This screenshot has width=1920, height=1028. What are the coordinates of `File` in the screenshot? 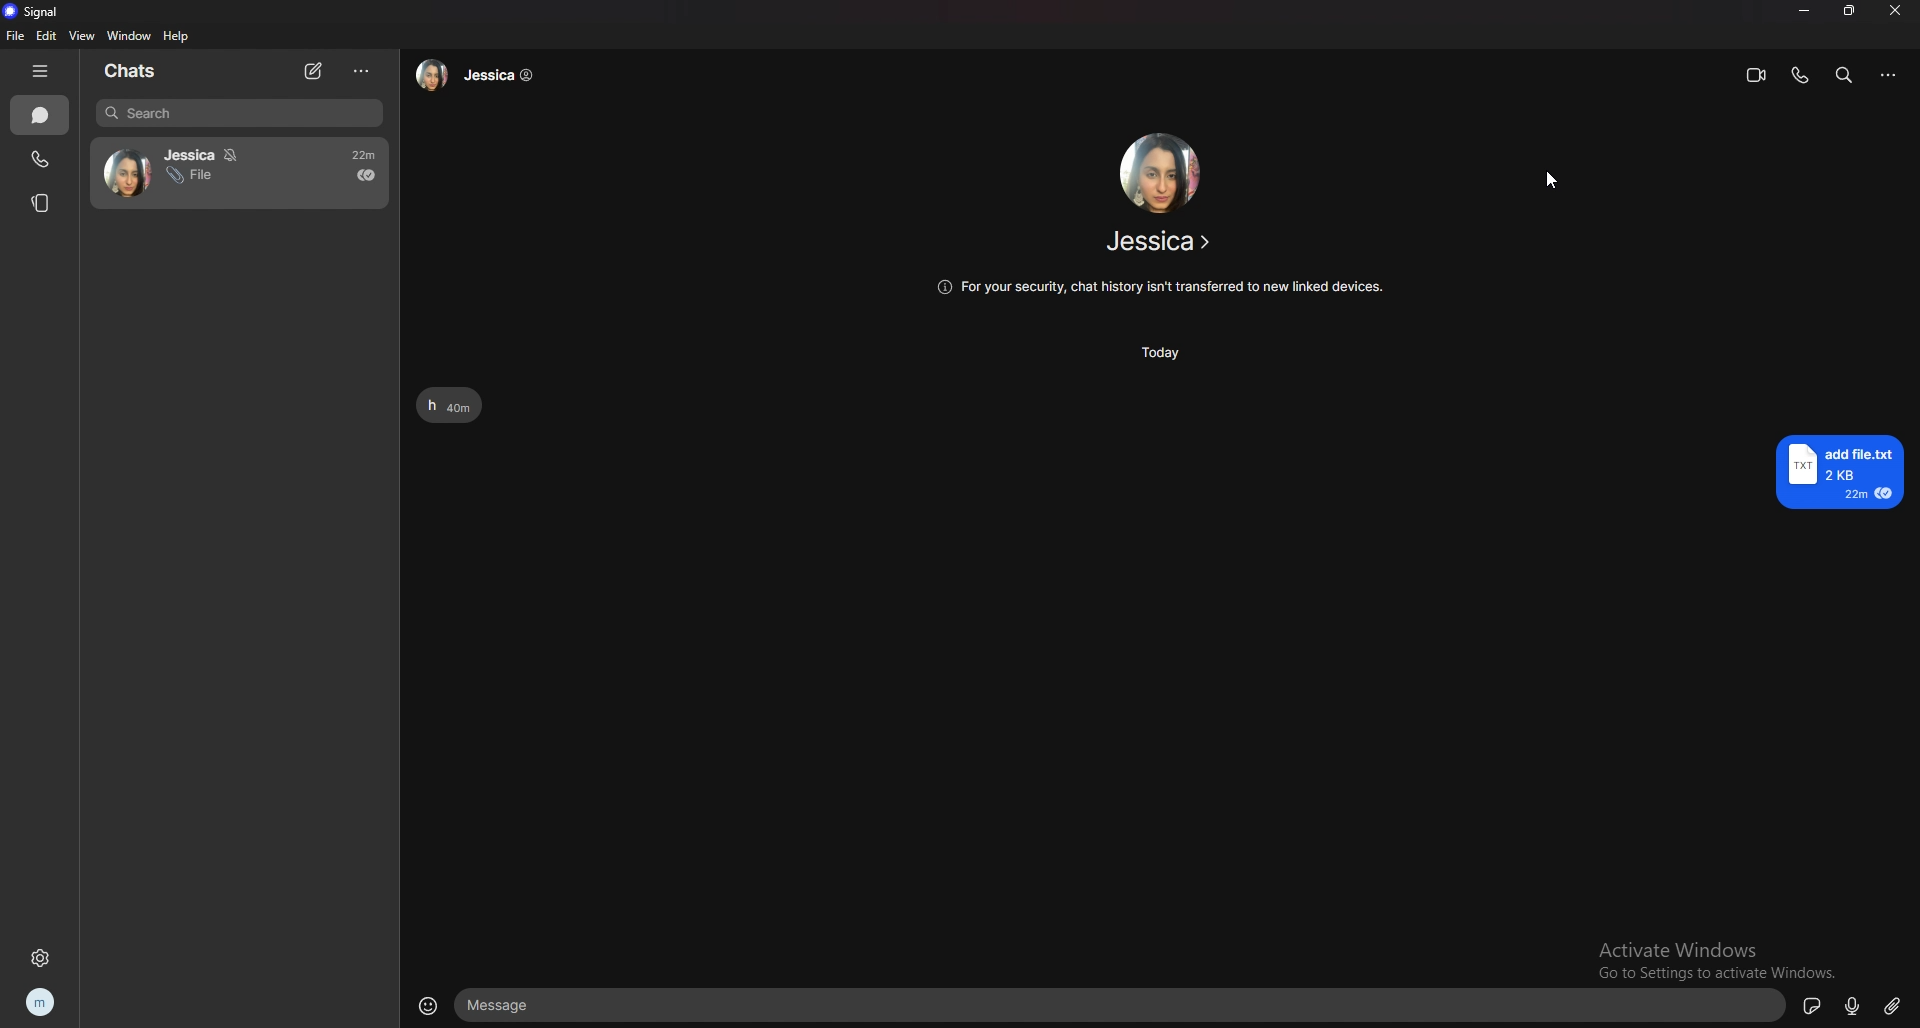 It's located at (189, 178).